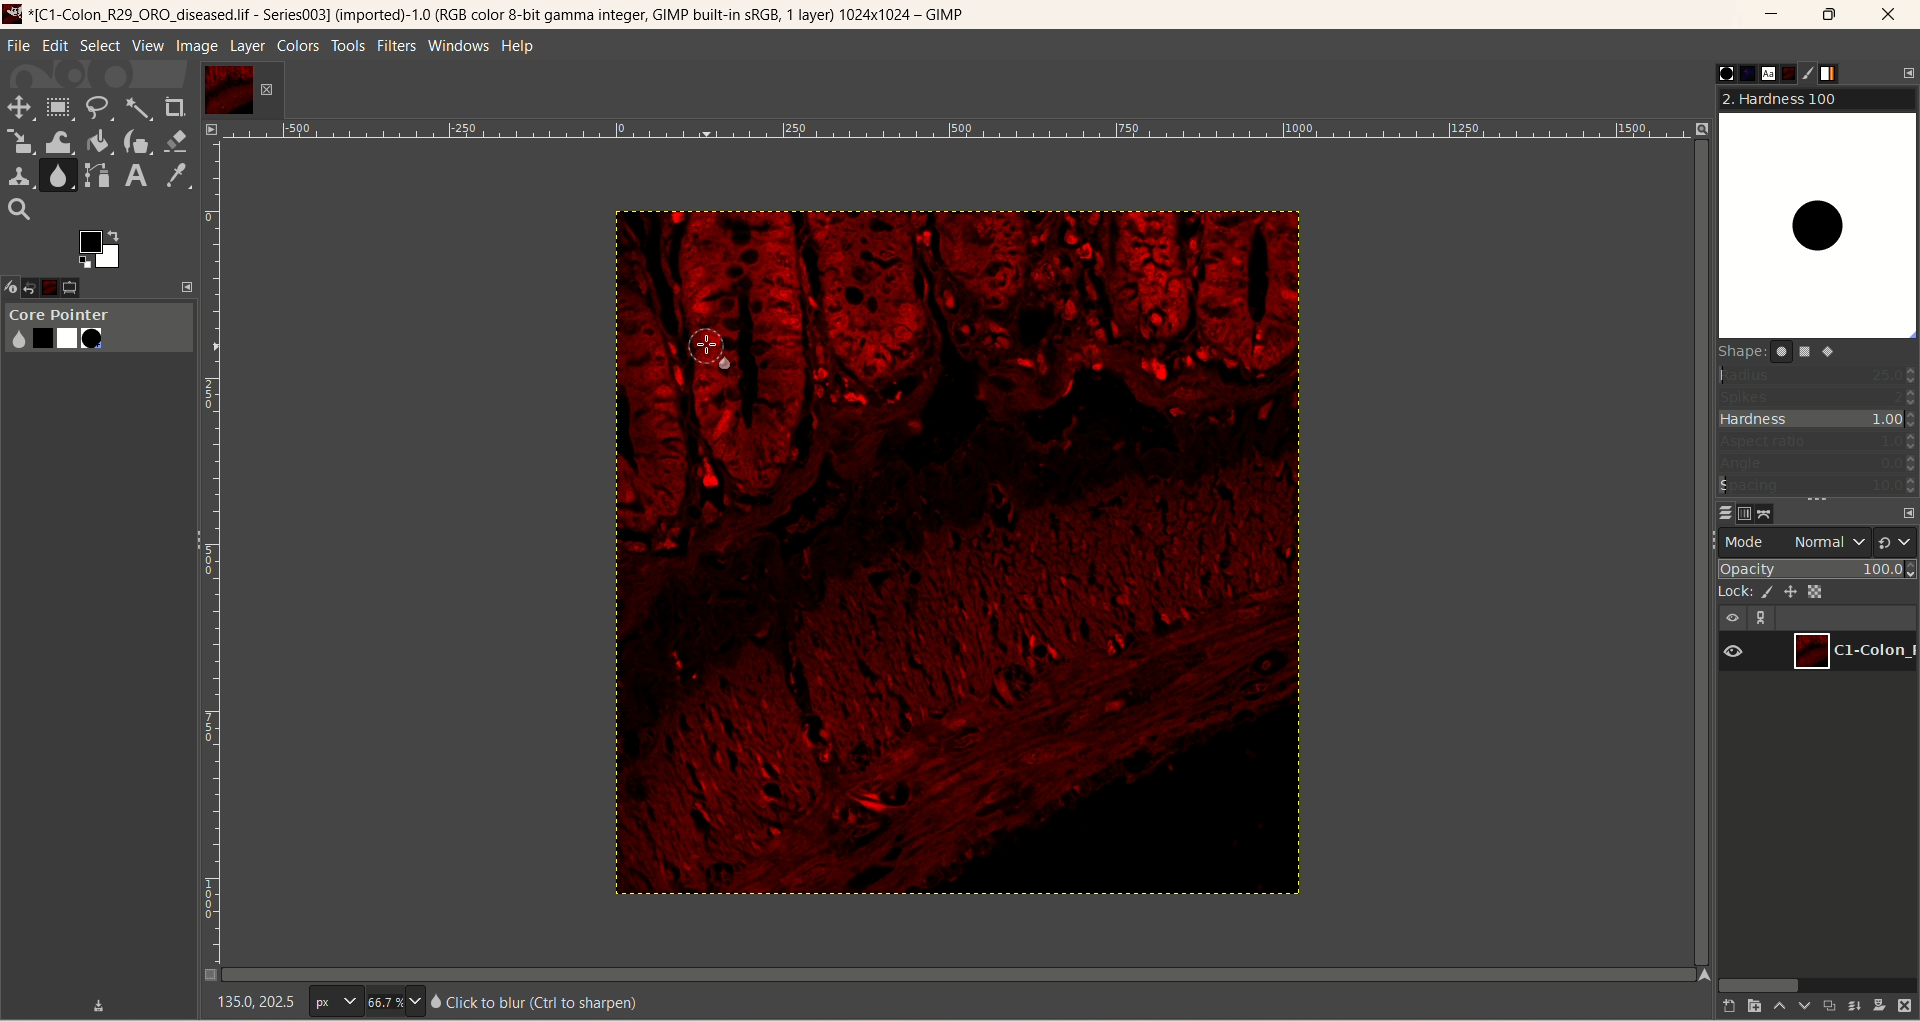 This screenshot has width=1920, height=1022. Describe the element at coordinates (1824, 542) in the screenshot. I see `normal` at that location.